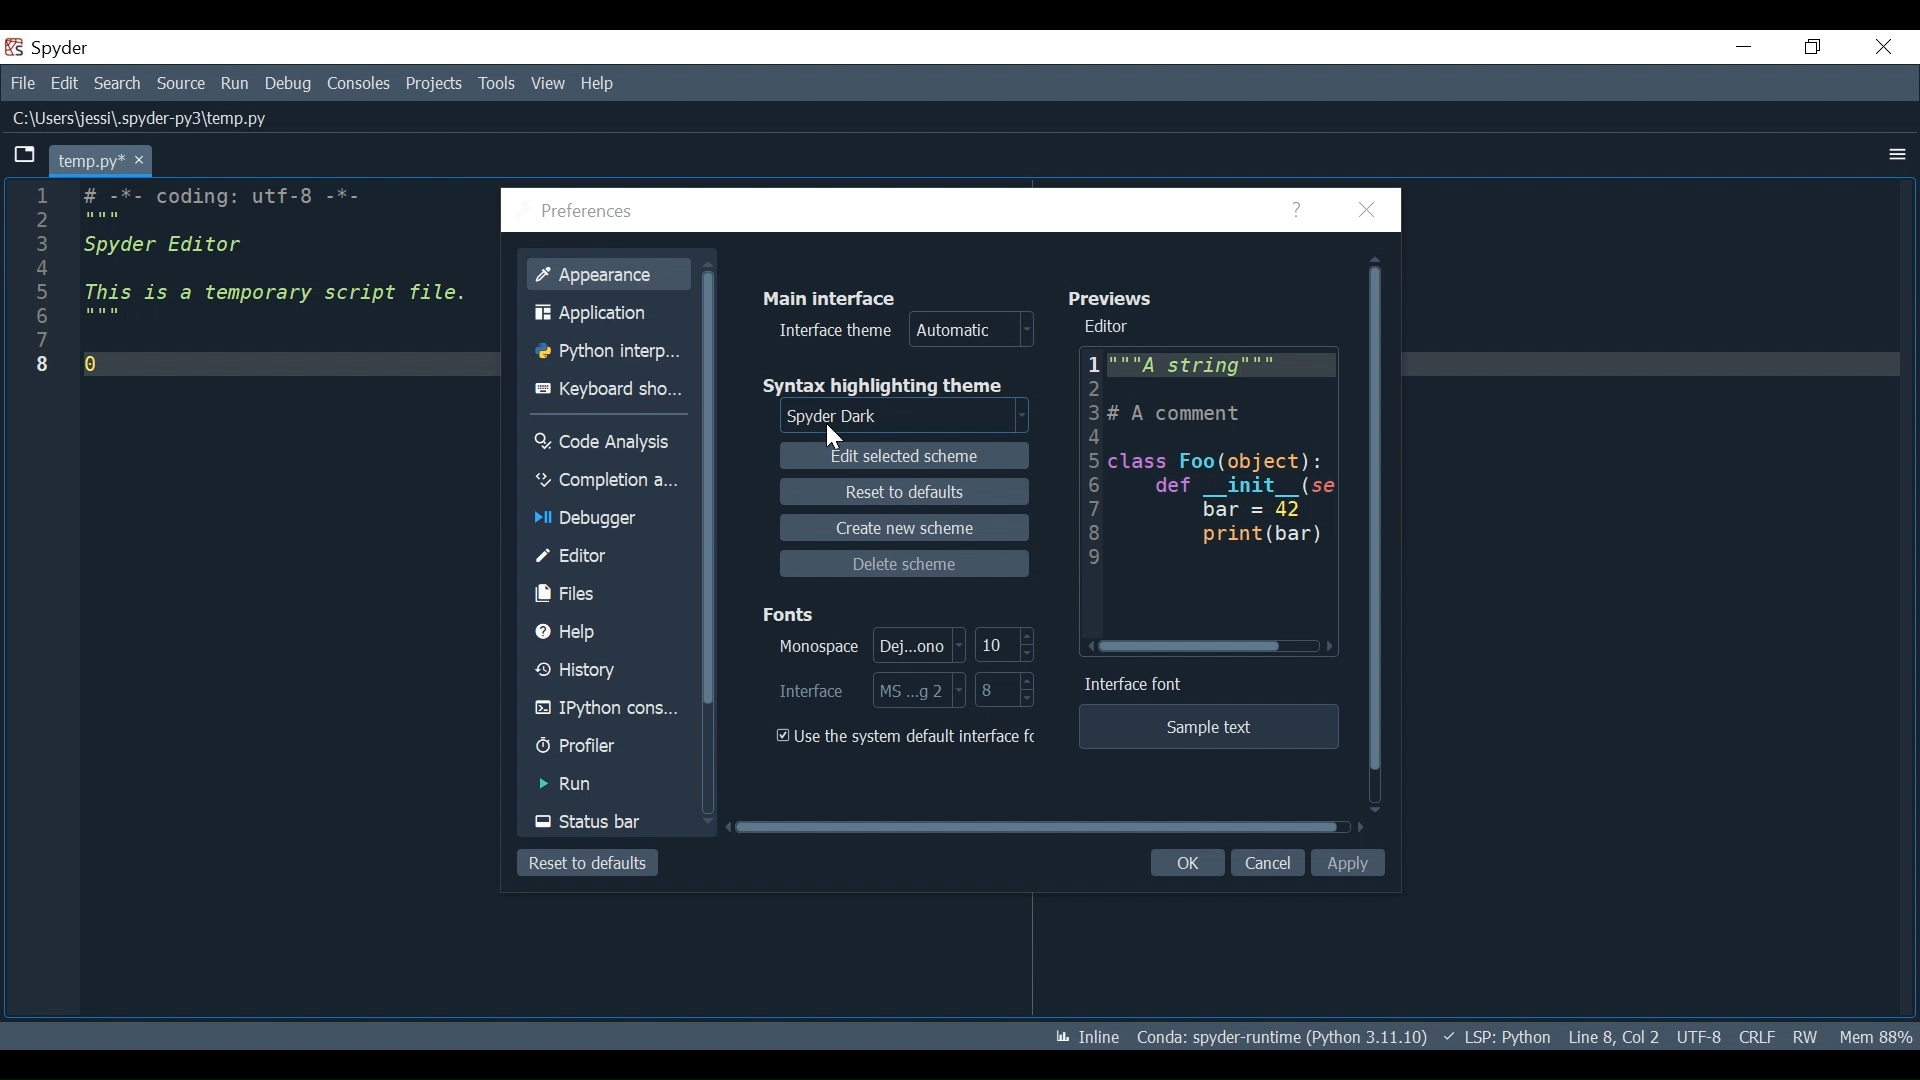 The height and width of the screenshot is (1080, 1920). I want to click on Completion Analysis, so click(609, 481).